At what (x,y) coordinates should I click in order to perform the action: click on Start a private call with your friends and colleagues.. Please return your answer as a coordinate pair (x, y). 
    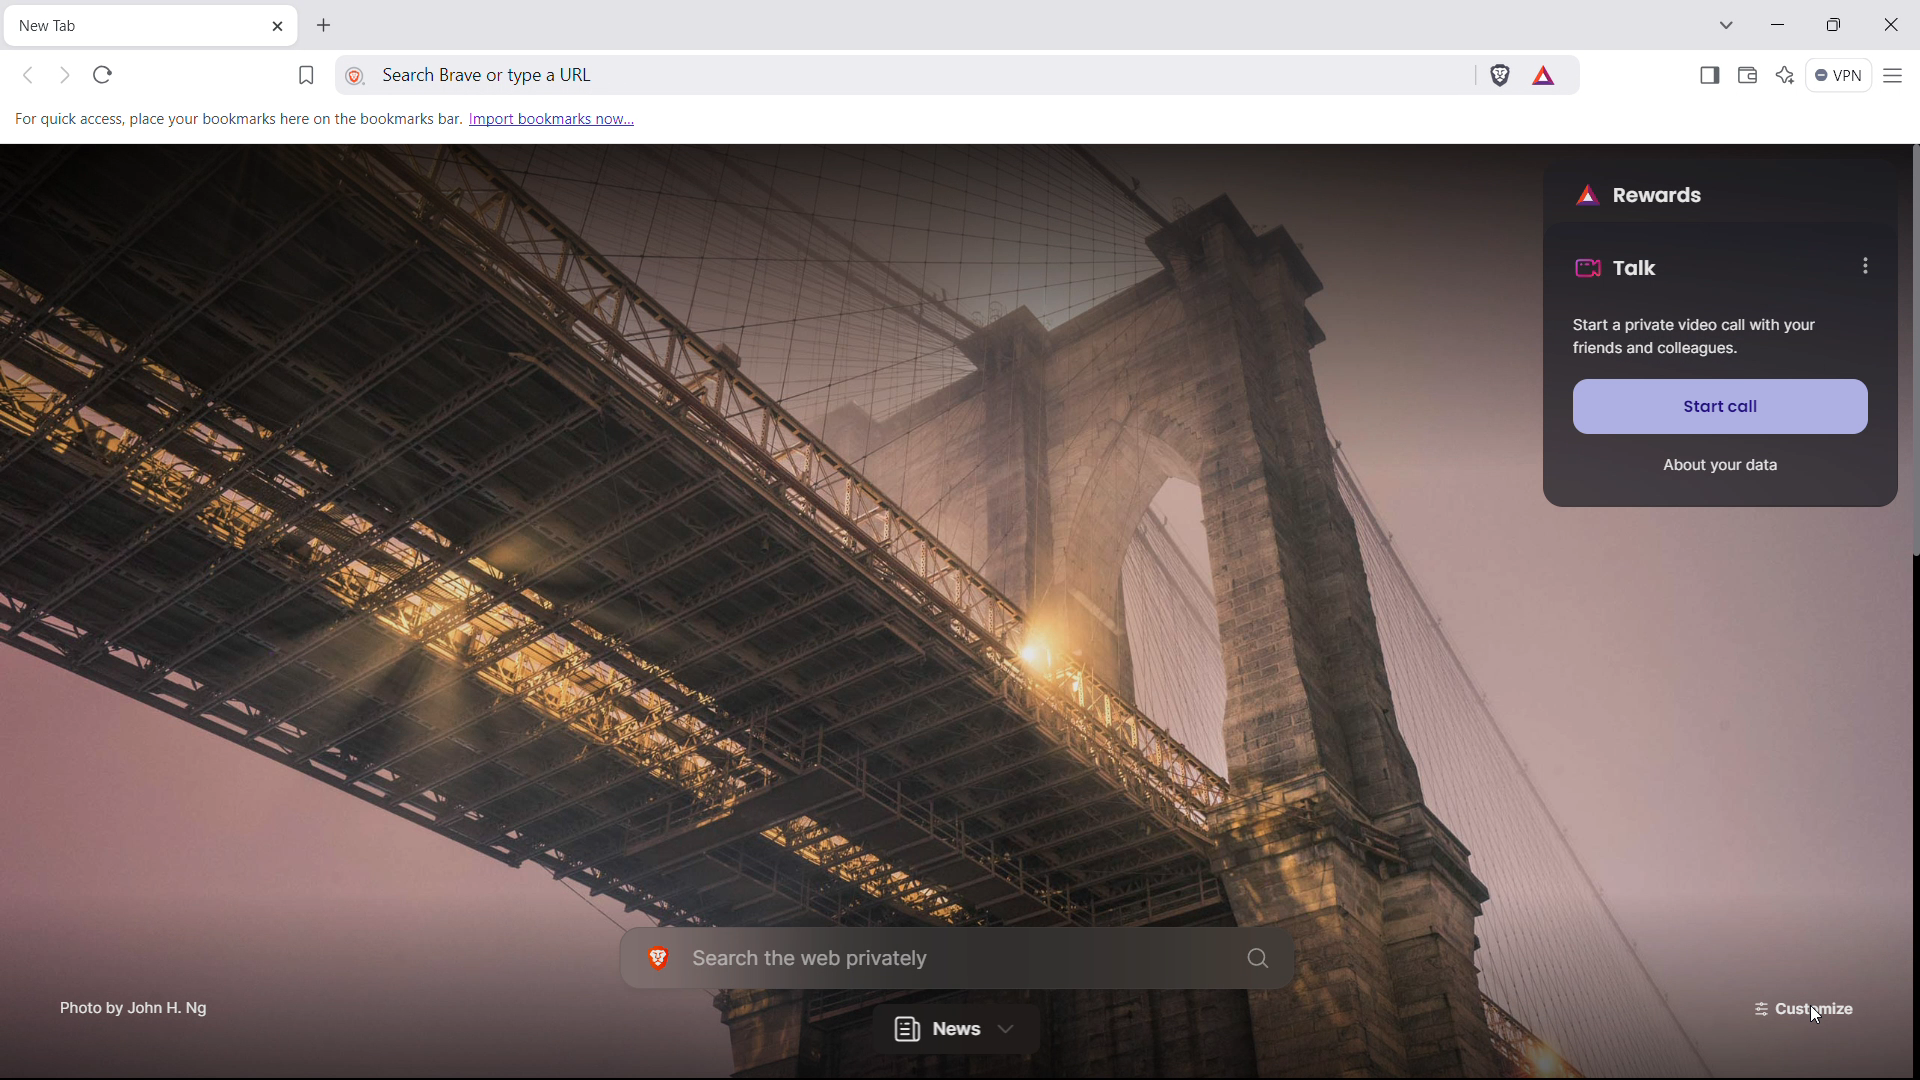
    Looking at the image, I should click on (1695, 338).